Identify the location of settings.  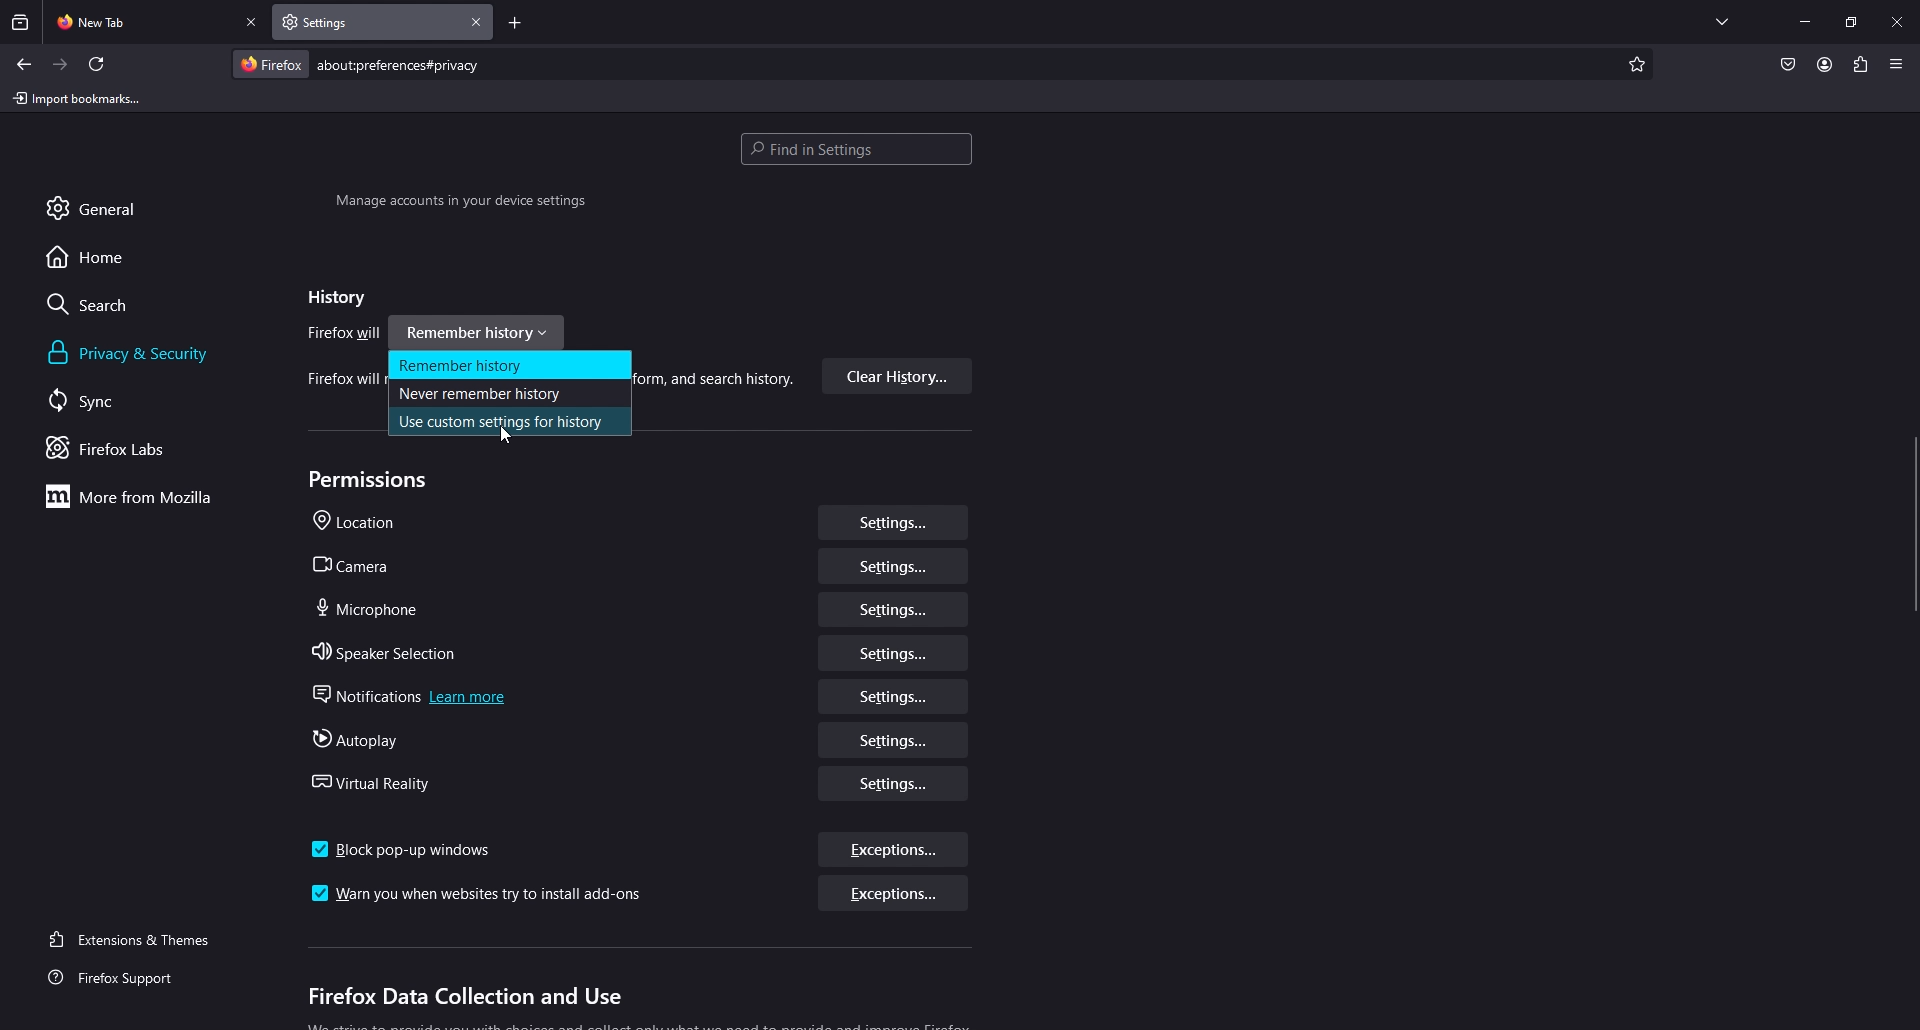
(895, 783).